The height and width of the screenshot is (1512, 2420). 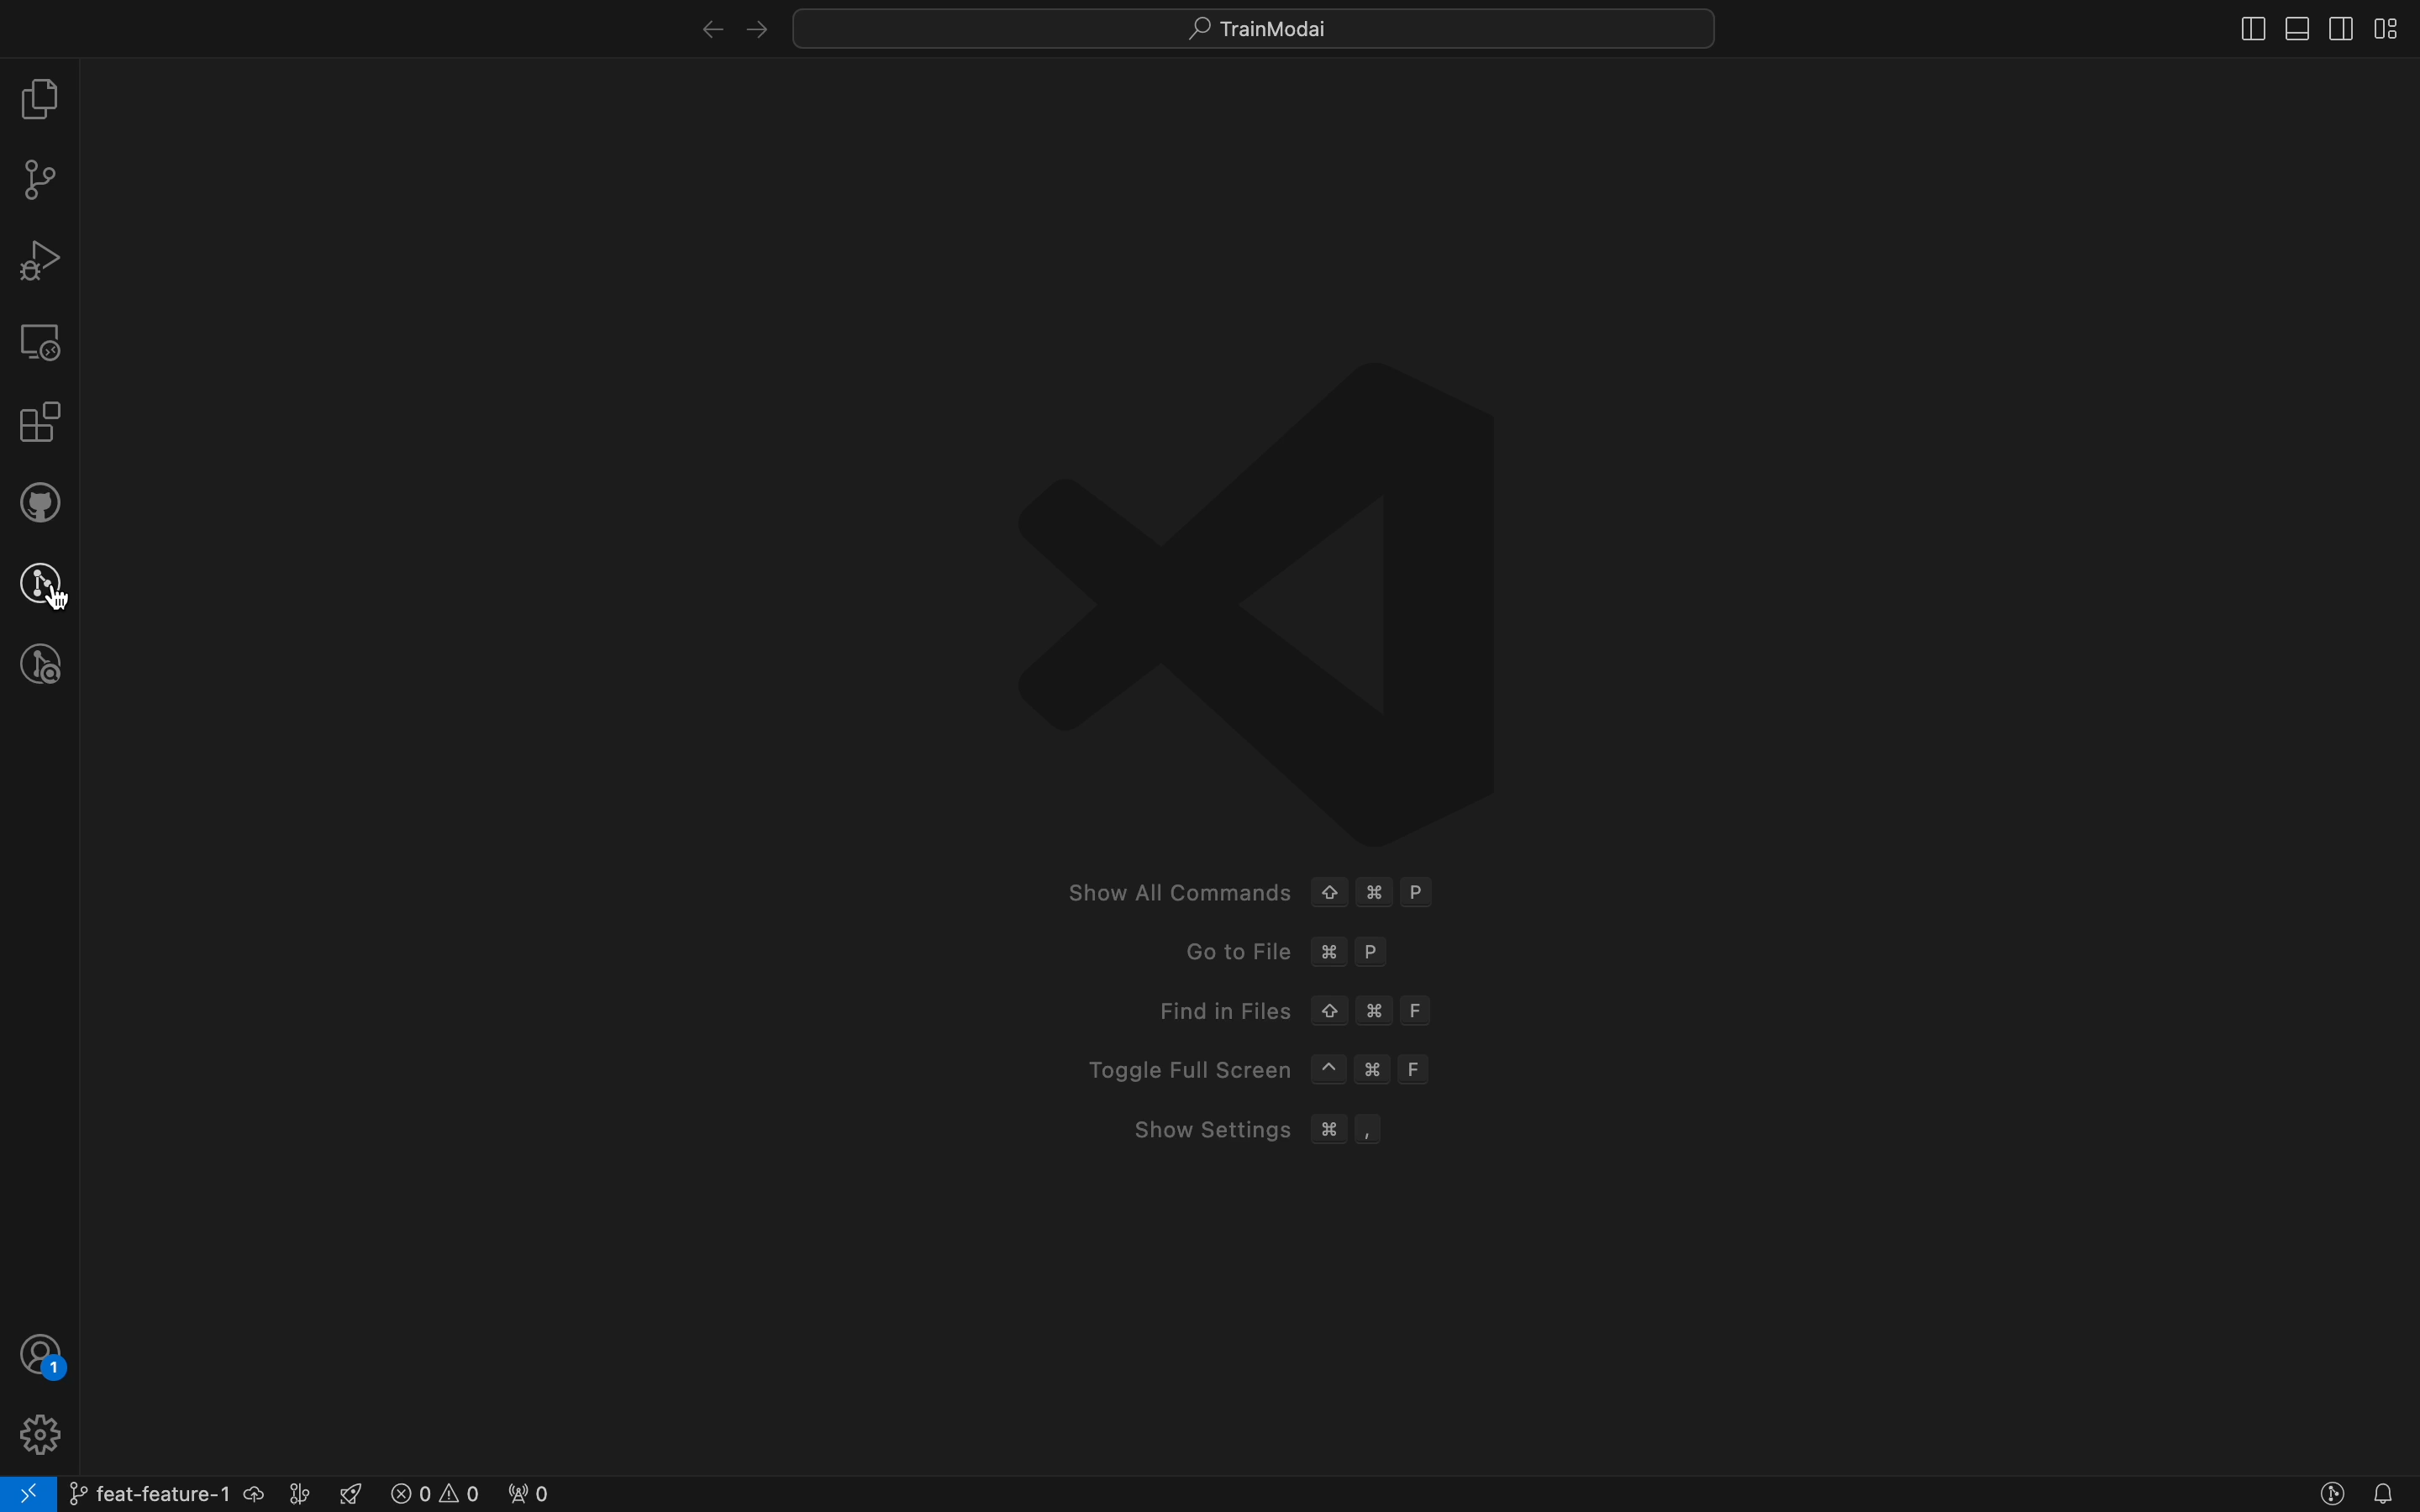 What do you see at coordinates (1277, 1131) in the screenshot?
I see `Show Settings # ,` at bounding box center [1277, 1131].